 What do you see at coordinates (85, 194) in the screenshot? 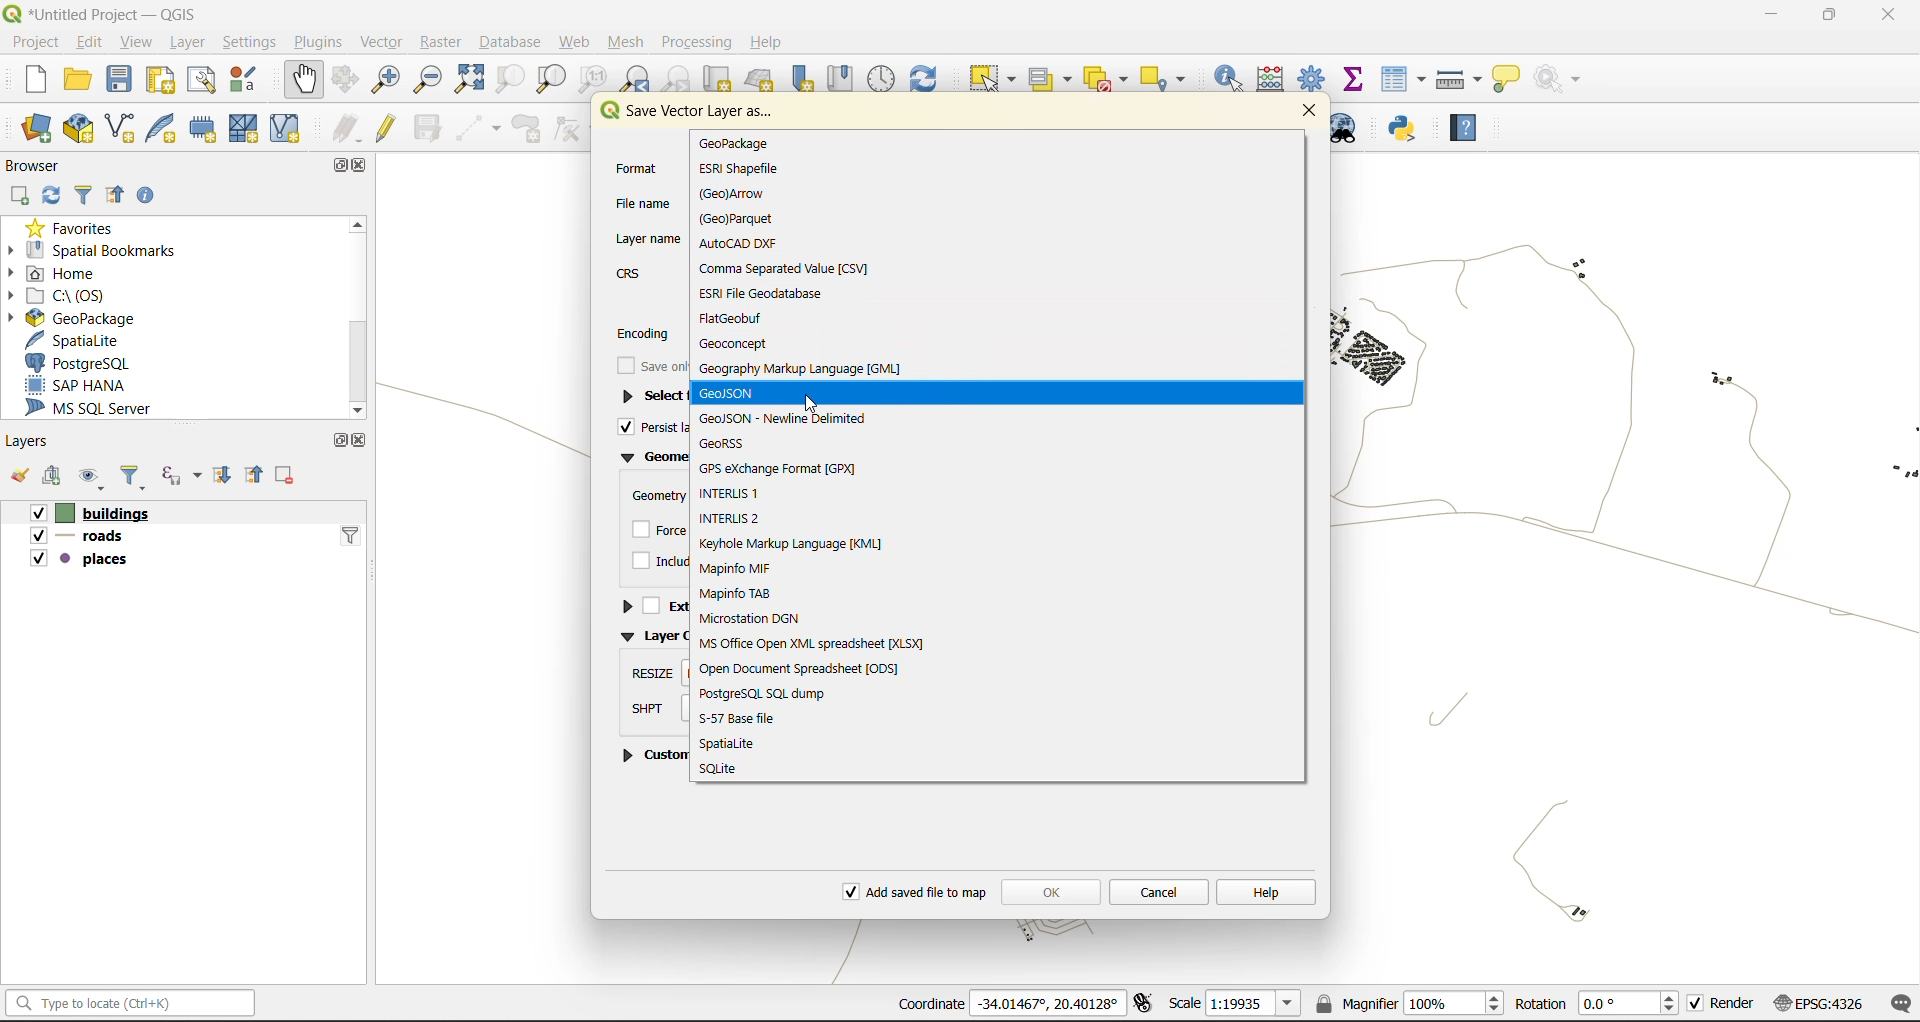
I see `filter` at bounding box center [85, 194].